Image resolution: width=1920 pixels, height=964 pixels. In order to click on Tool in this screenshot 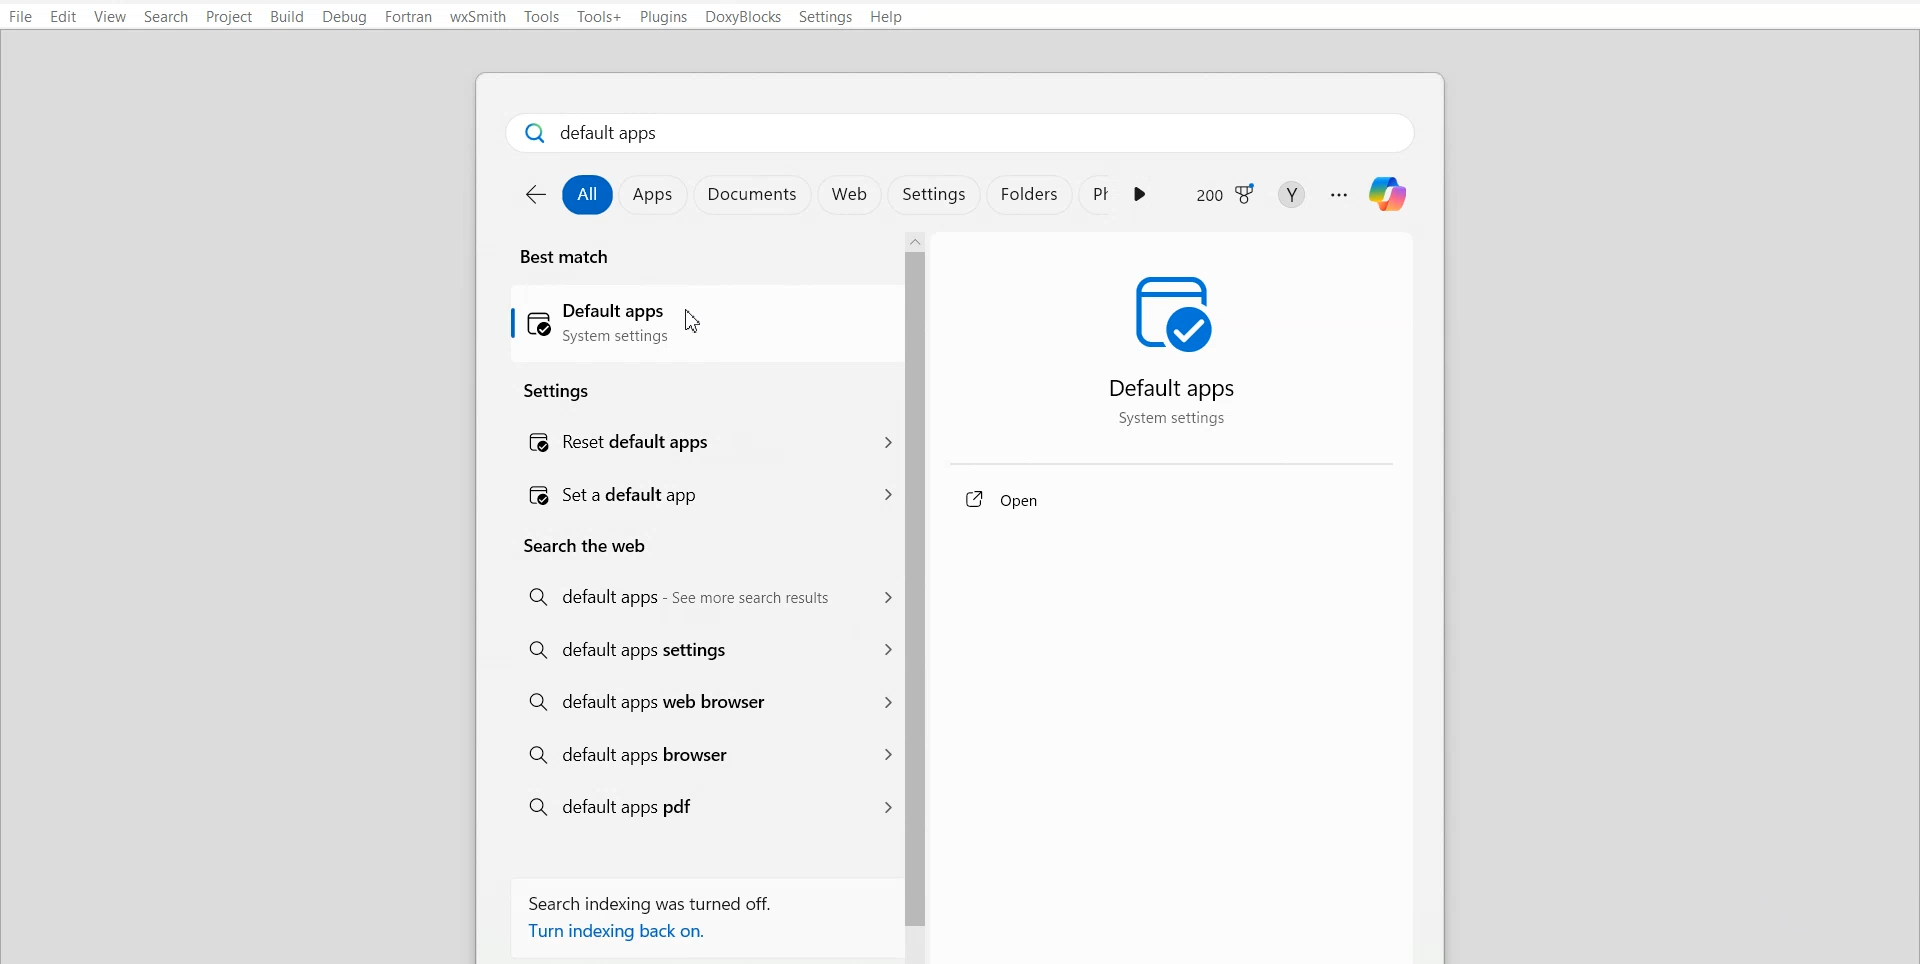, I will do `click(542, 16)`.